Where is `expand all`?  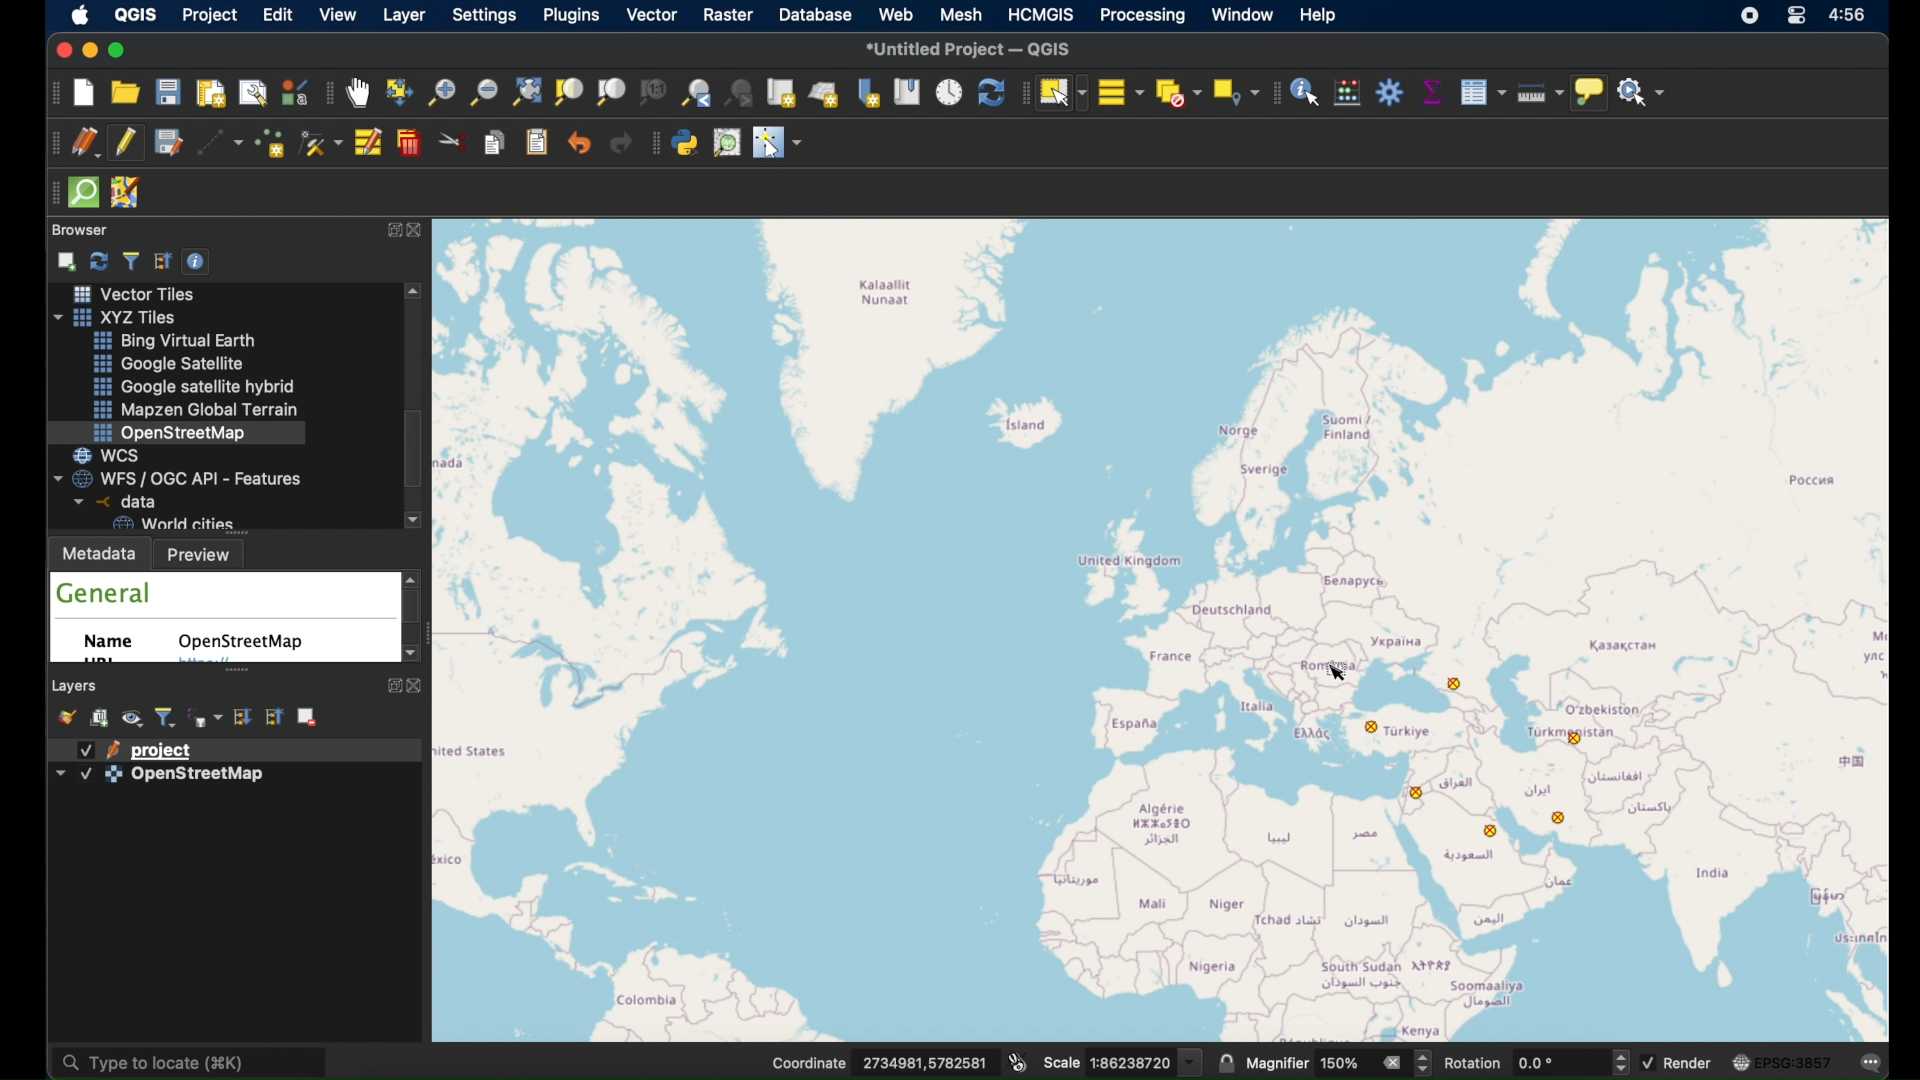 expand all is located at coordinates (242, 716).